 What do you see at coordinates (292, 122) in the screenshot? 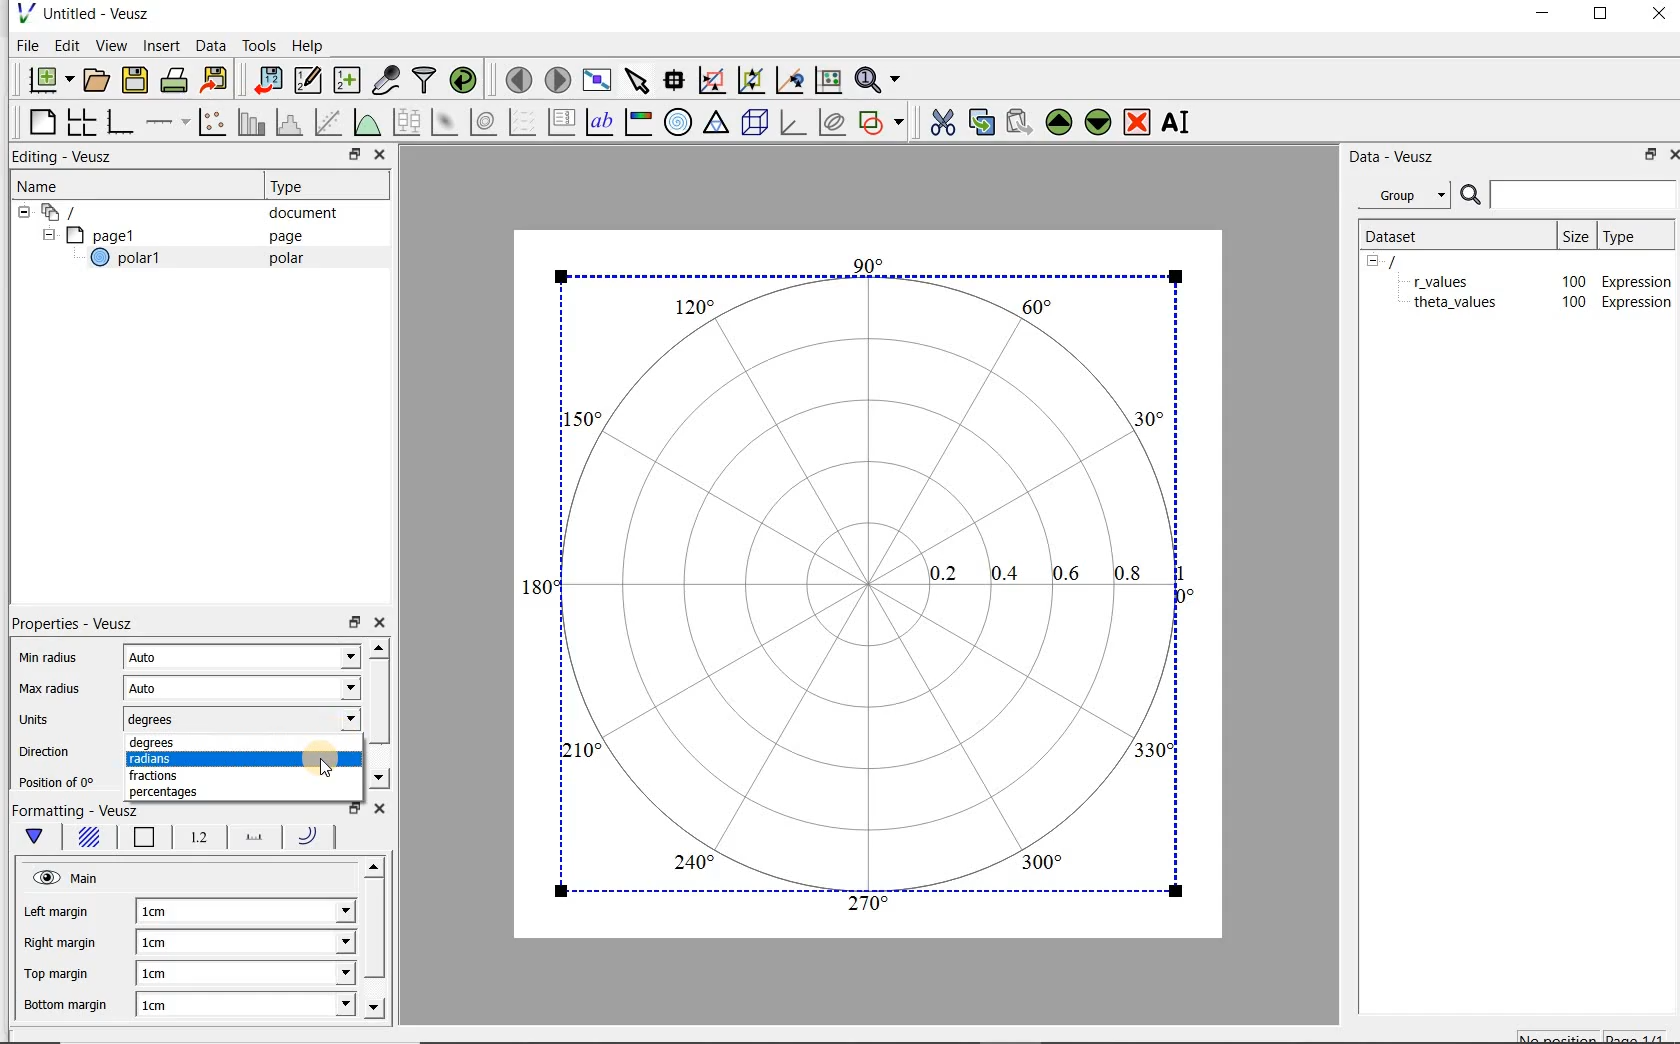
I see `histogram of a dataset` at bounding box center [292, 122].